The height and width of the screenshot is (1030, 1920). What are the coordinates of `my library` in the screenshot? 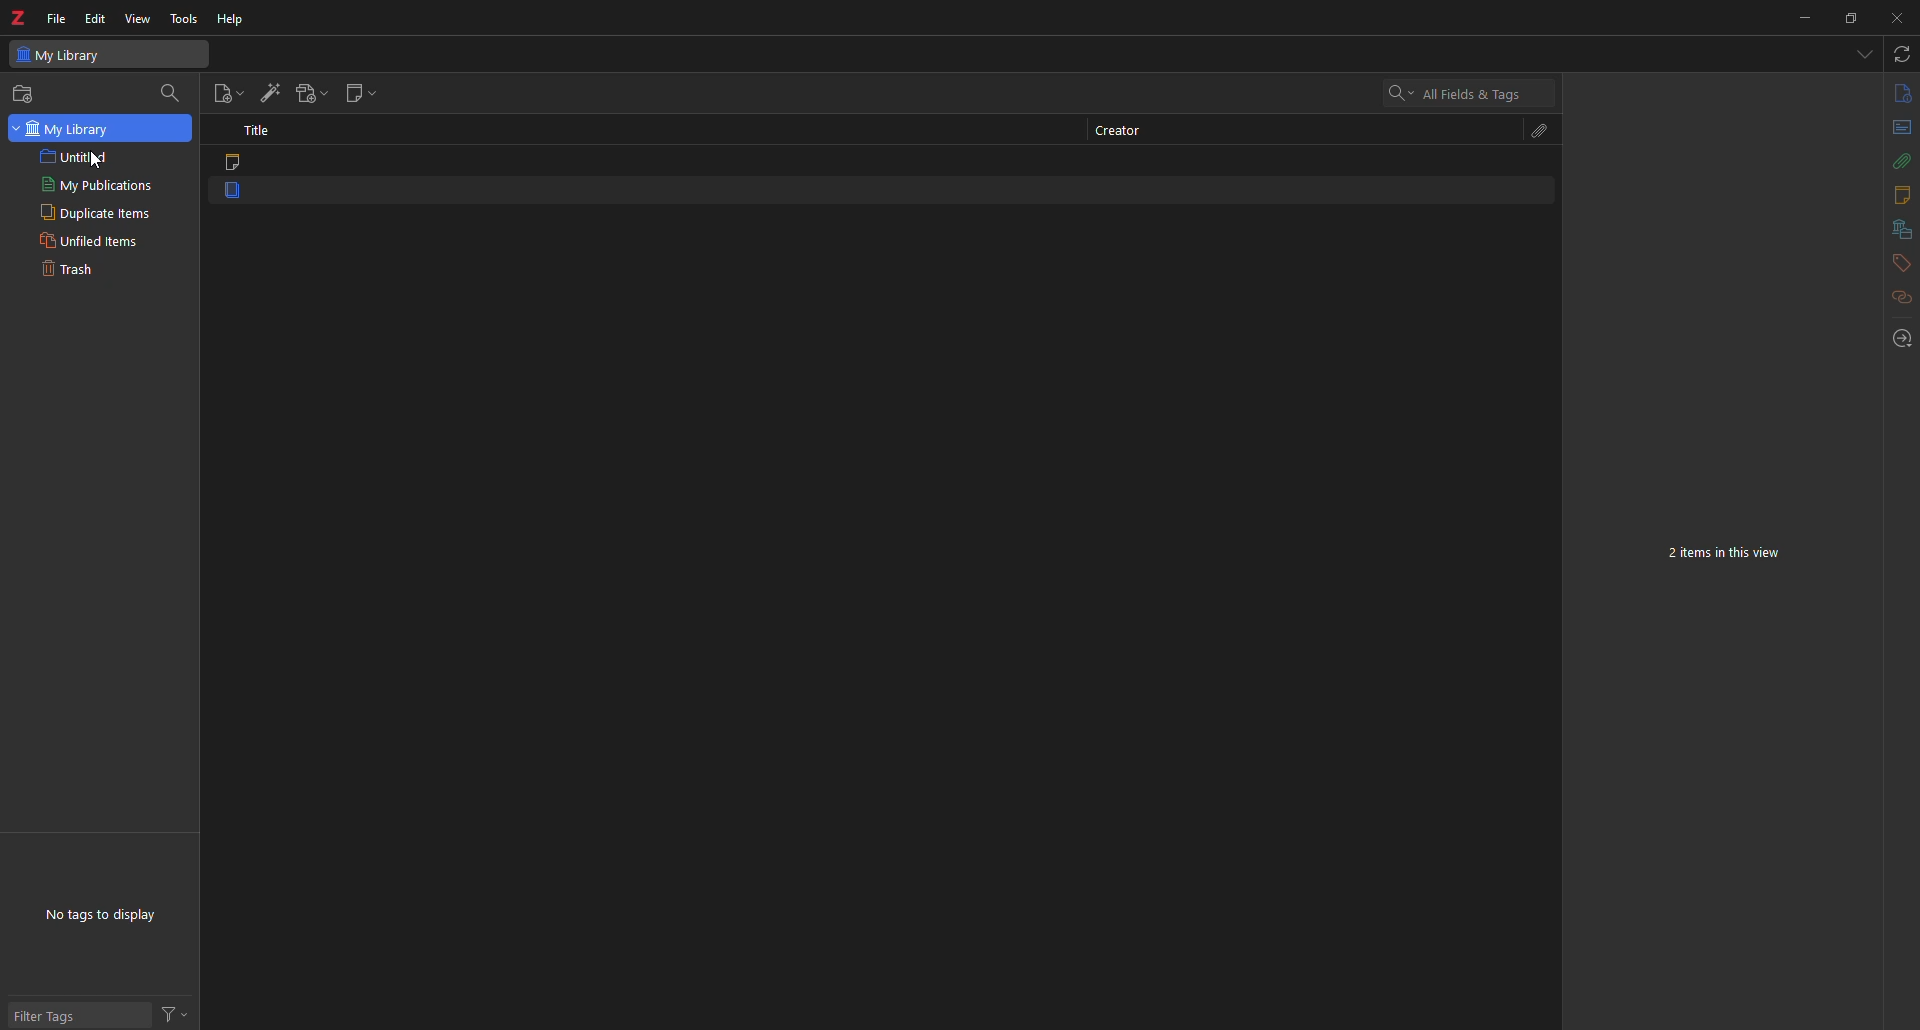 It's located at (103, 128).